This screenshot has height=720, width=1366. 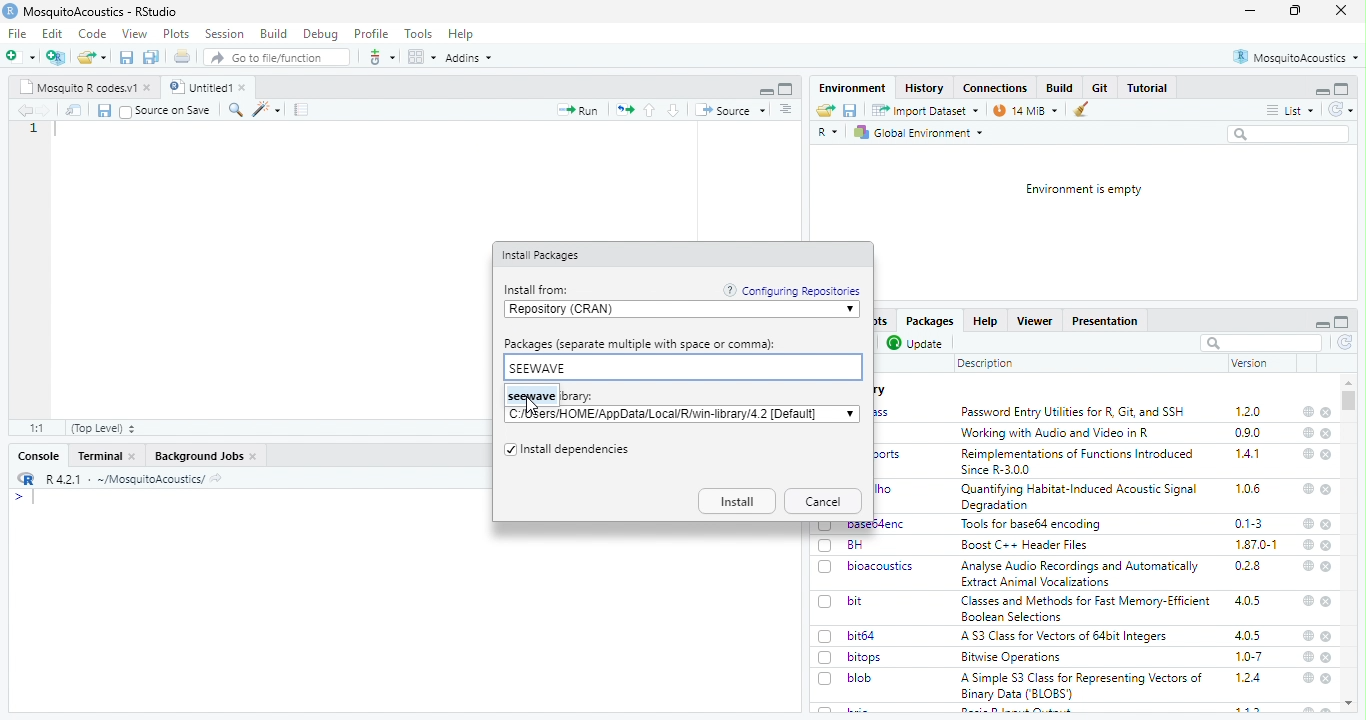 I want to click on (Top Level), so click(x=104, y=429).